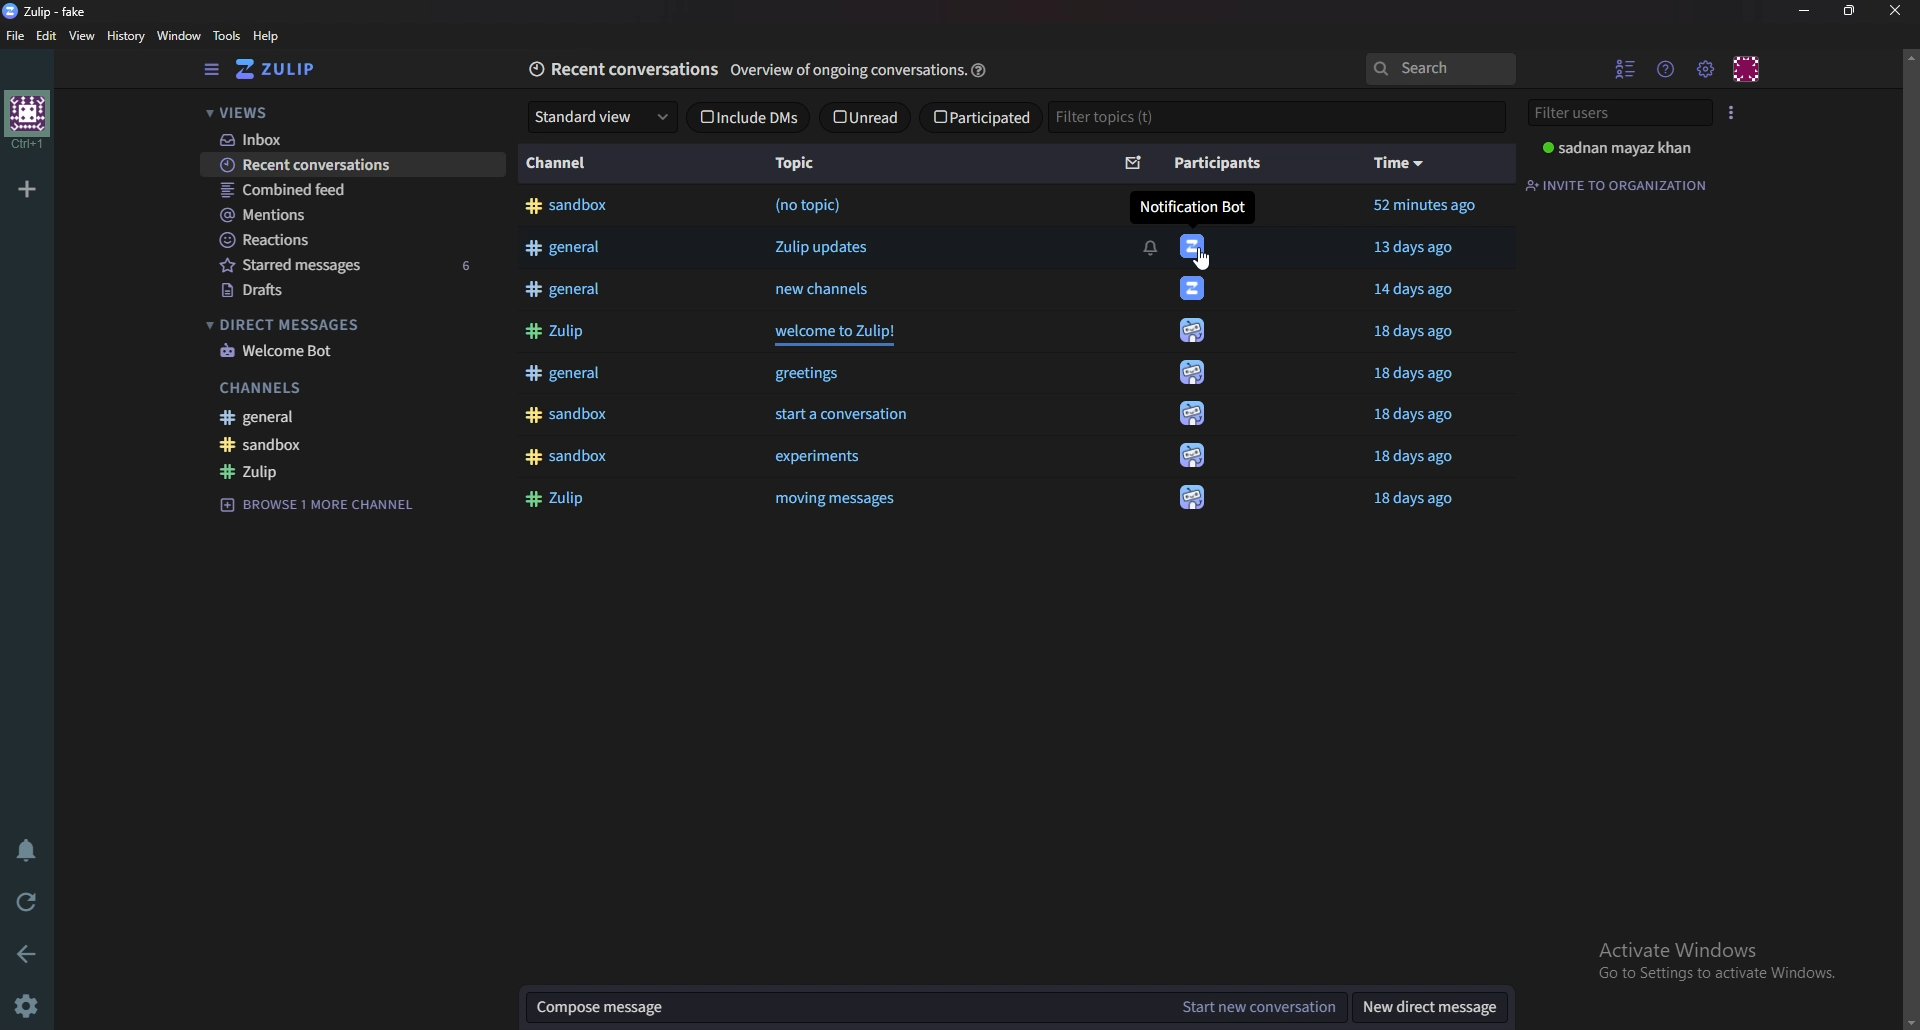  I want to click on Back, so click(30, 954).